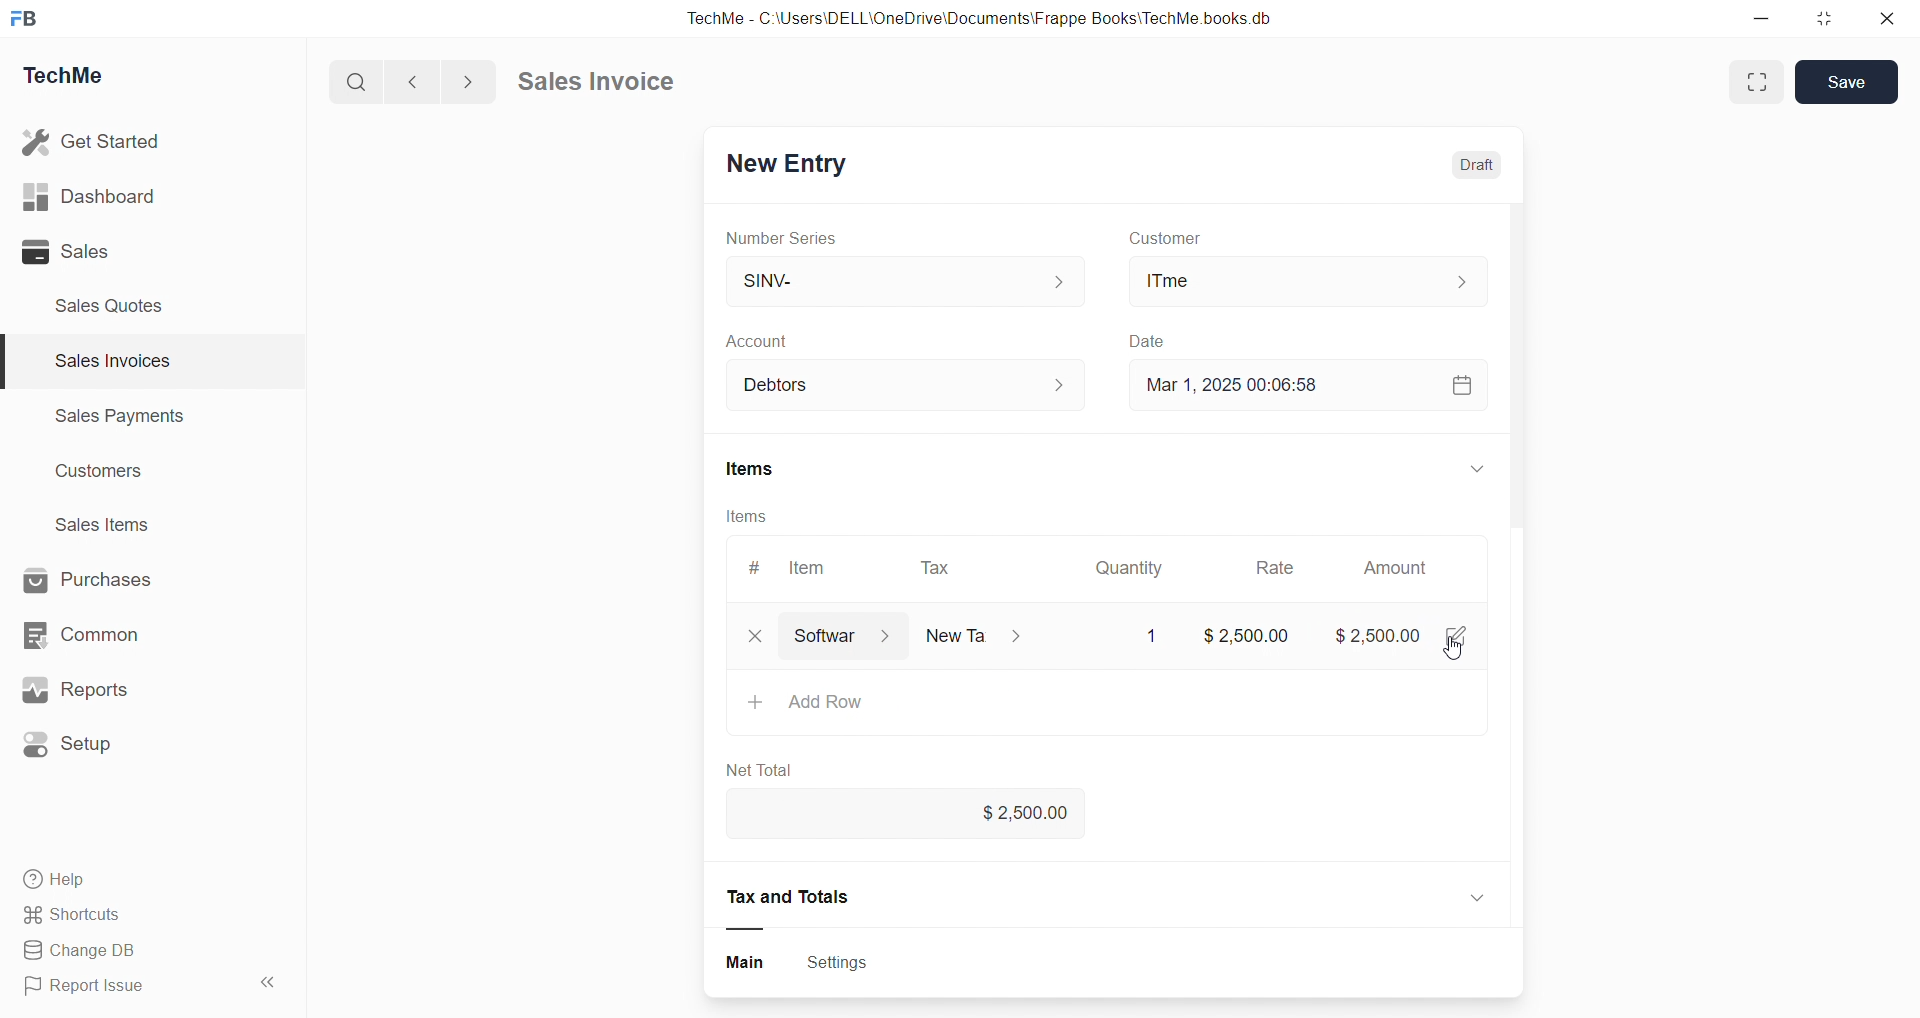 Image resolution: width=1920 pixels, height=1018 pixels. I want to click on TechMe, so click(80, 79).